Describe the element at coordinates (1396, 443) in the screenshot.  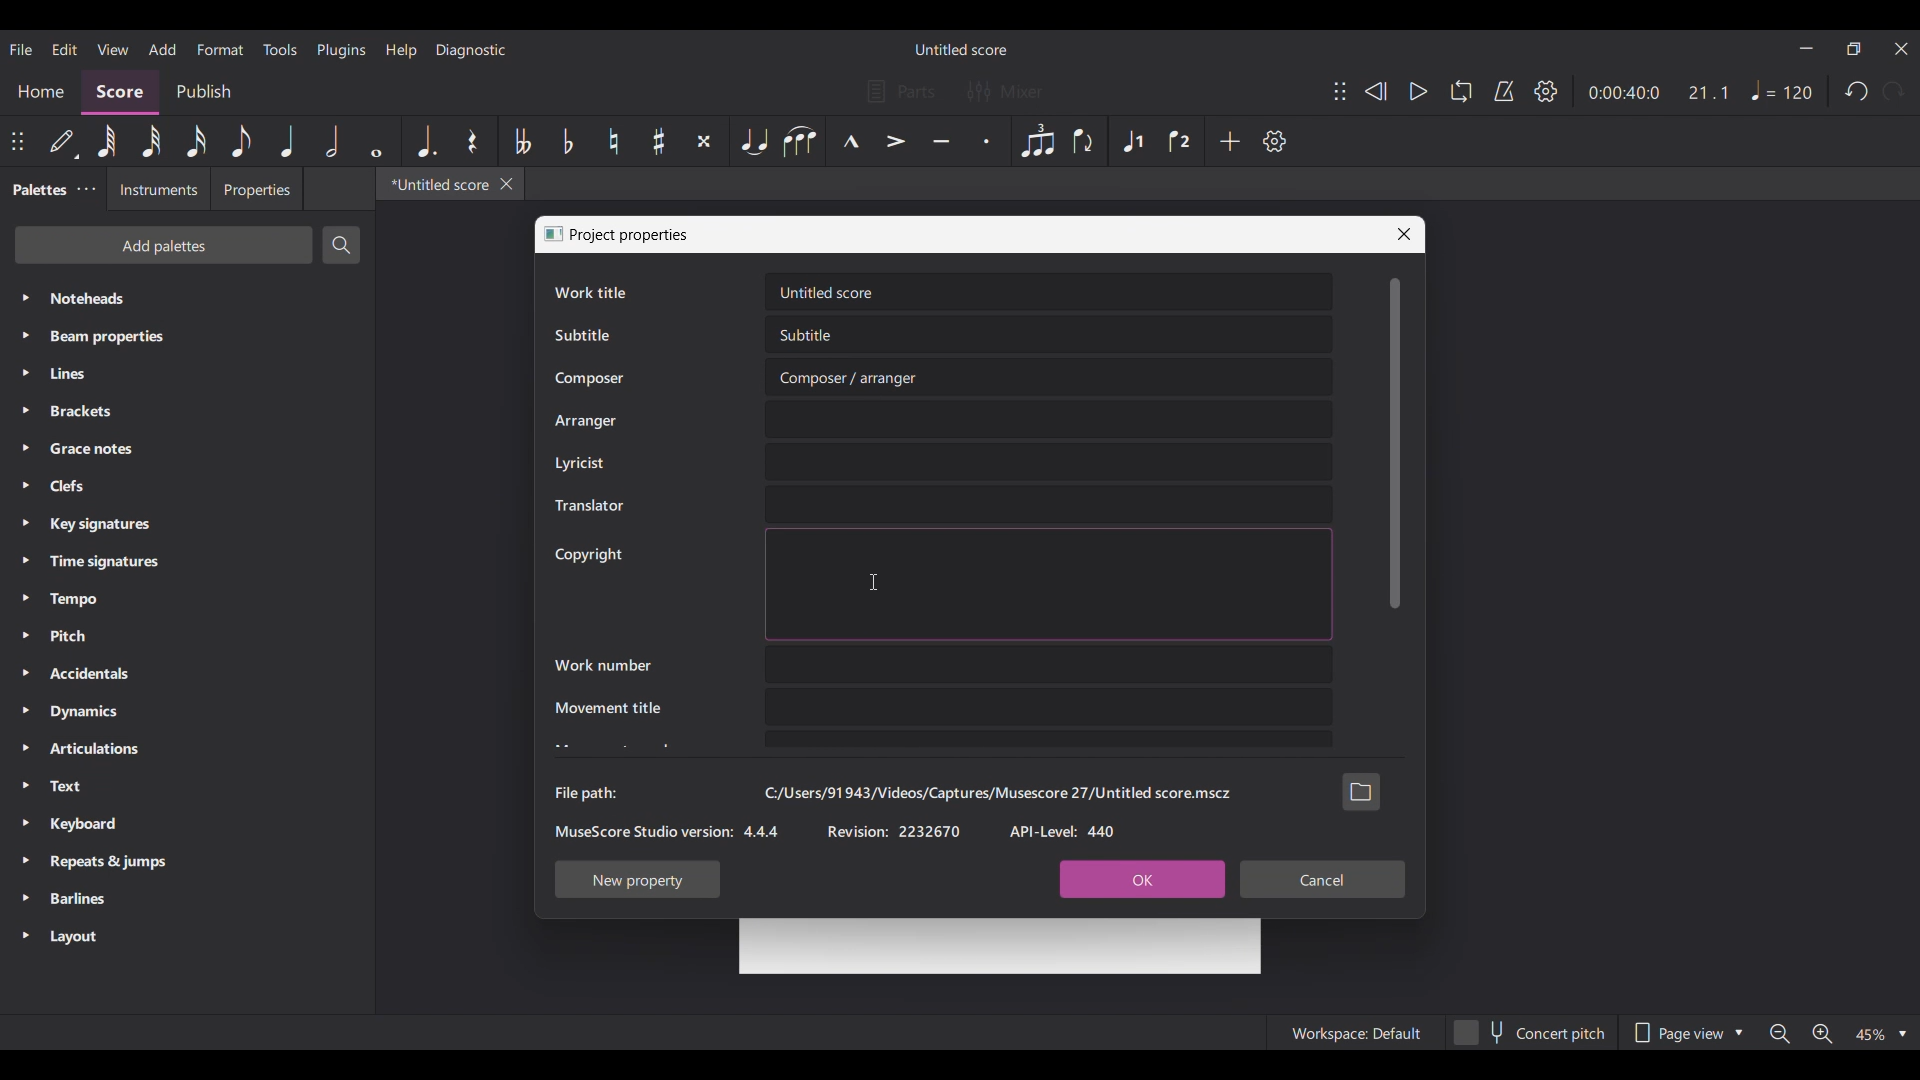
I see `Vertical slide bar` at that location.